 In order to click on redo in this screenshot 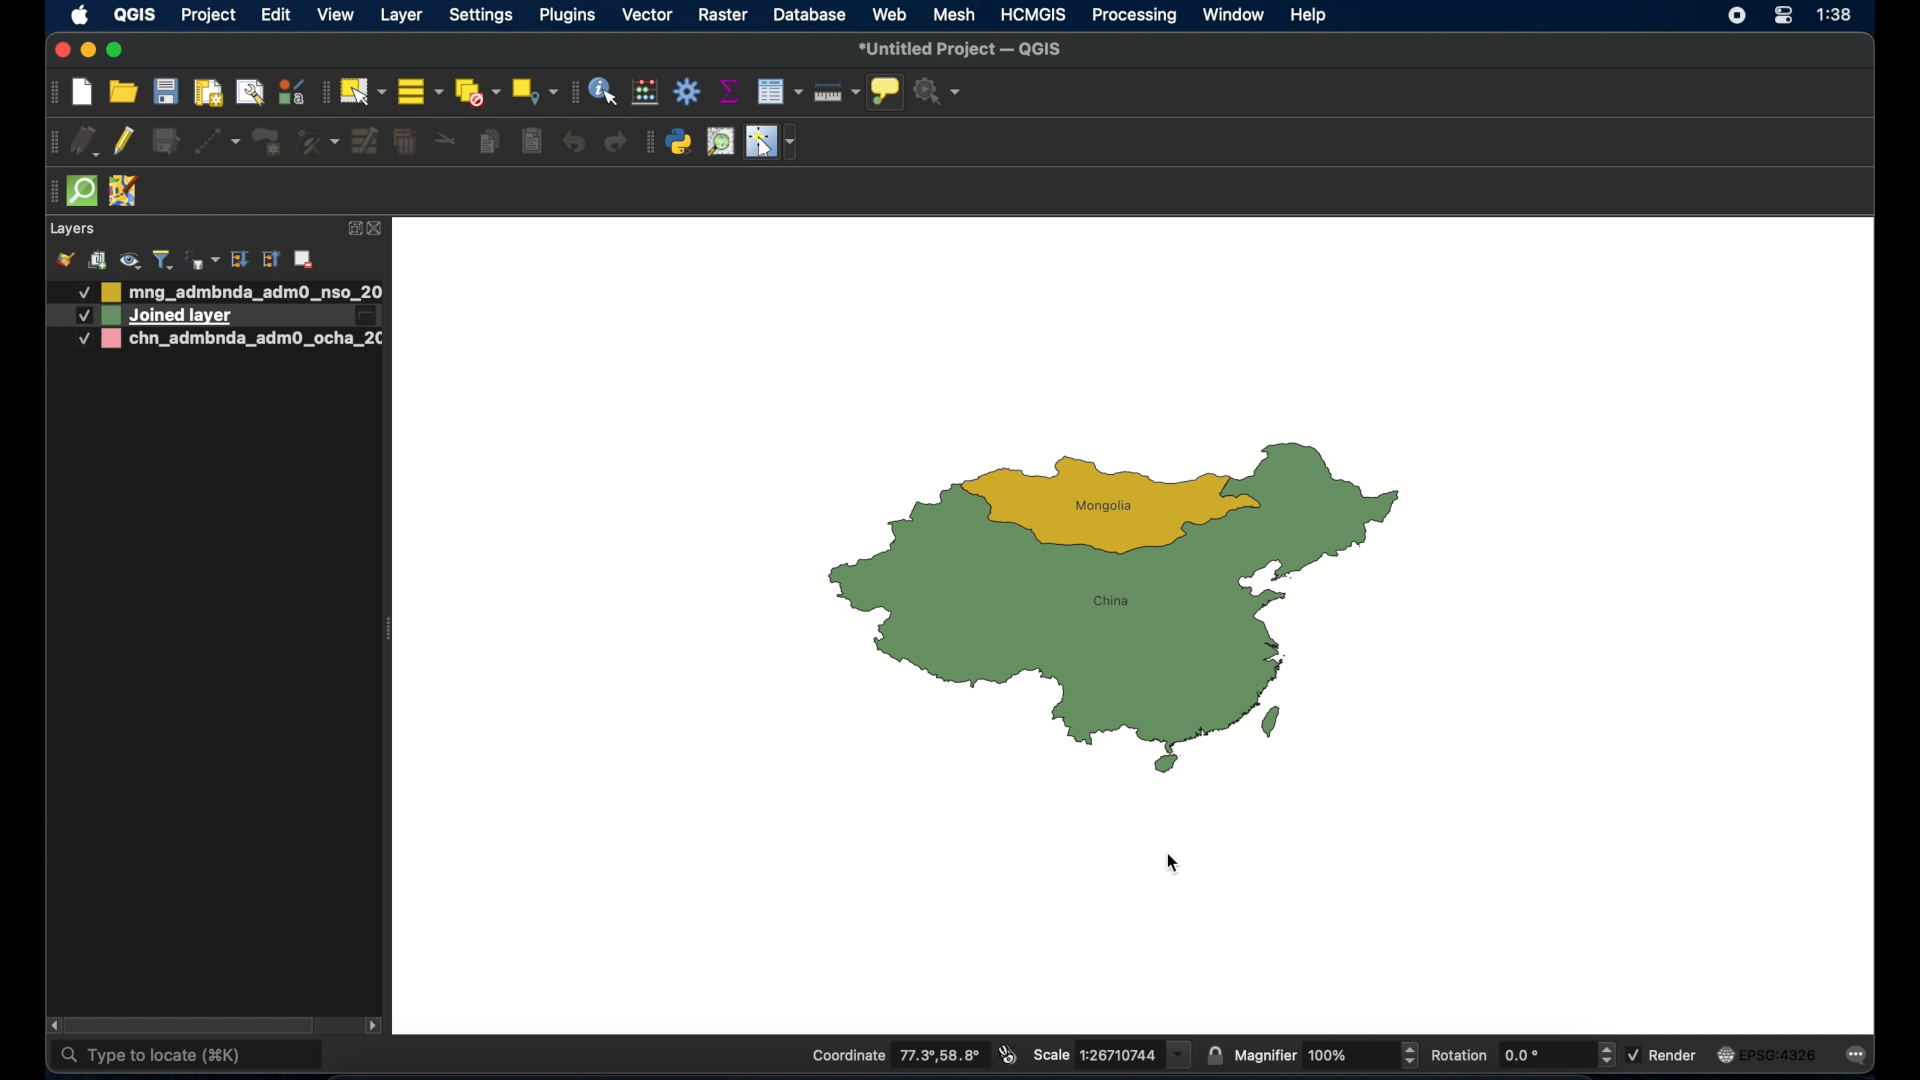, I will do `click(614, 144)`.